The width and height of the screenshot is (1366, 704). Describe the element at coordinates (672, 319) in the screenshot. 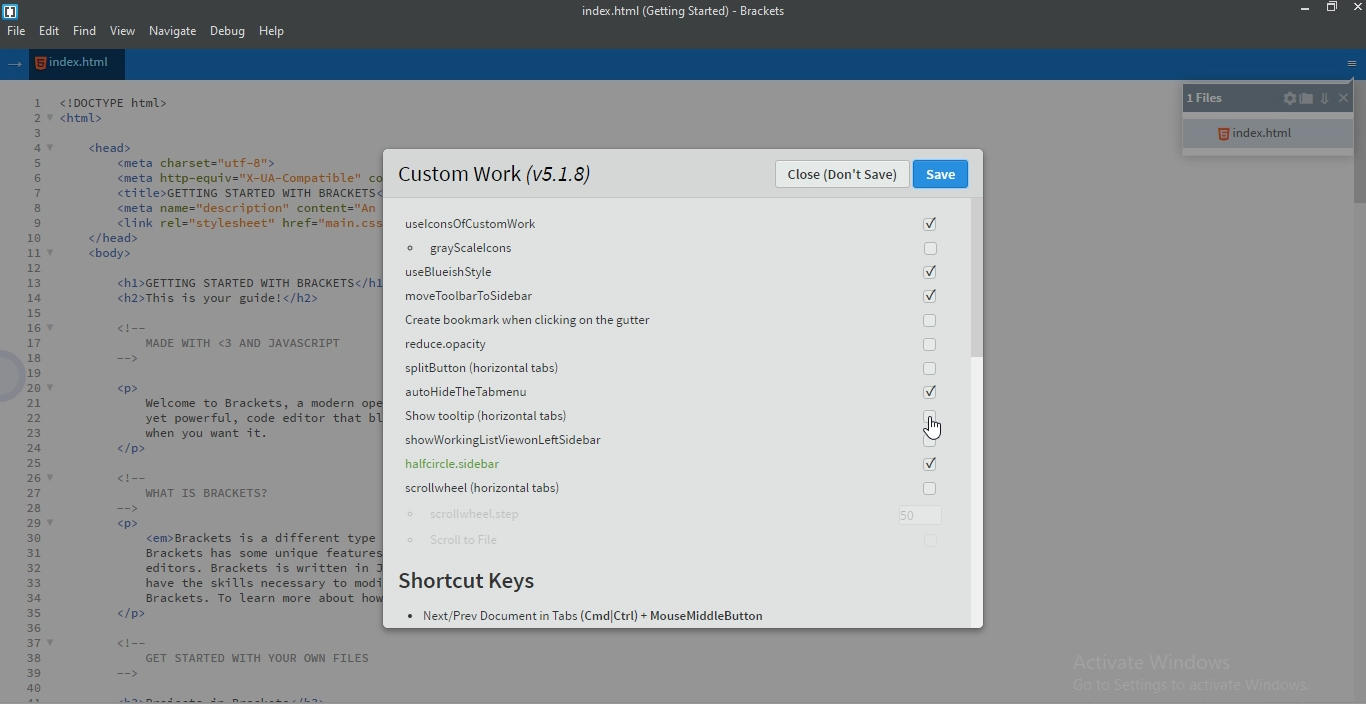

I see `Create bookmark when clicking on the gutter` at that location.